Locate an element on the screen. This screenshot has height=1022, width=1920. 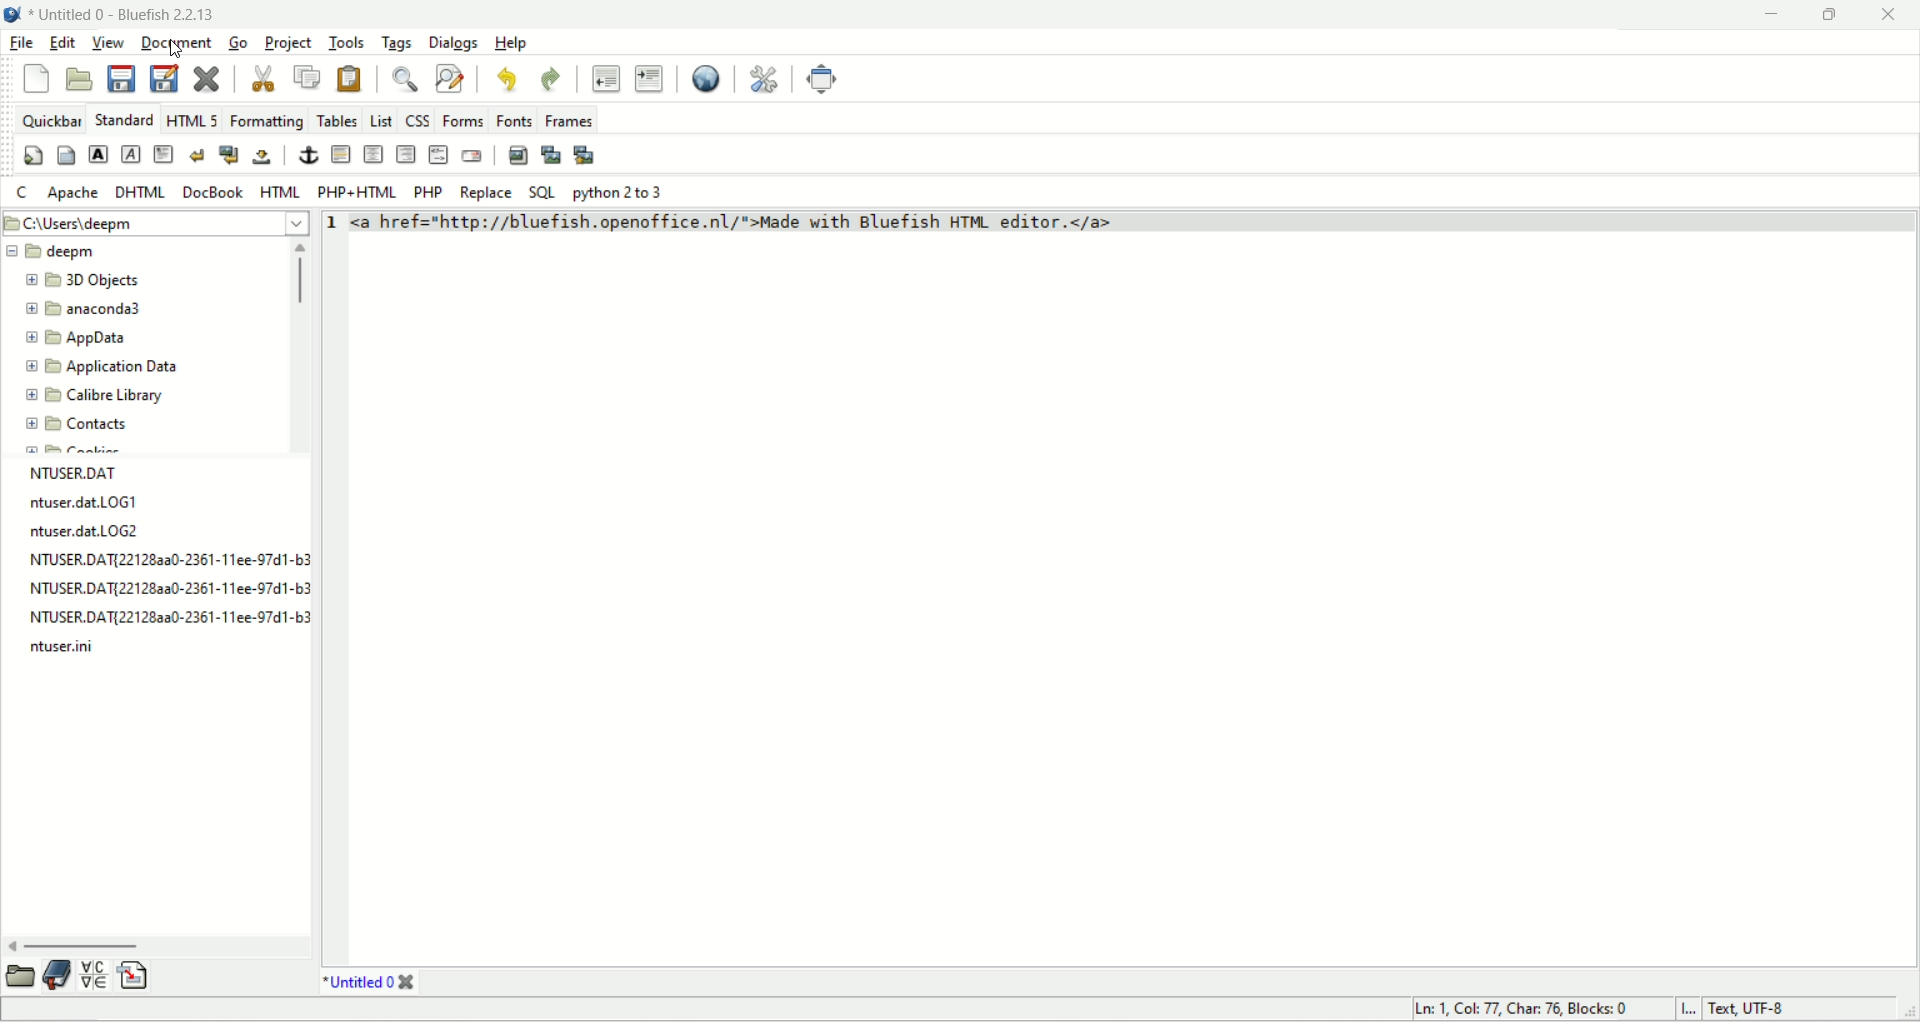
save current file is located at coordinates (121, 80).